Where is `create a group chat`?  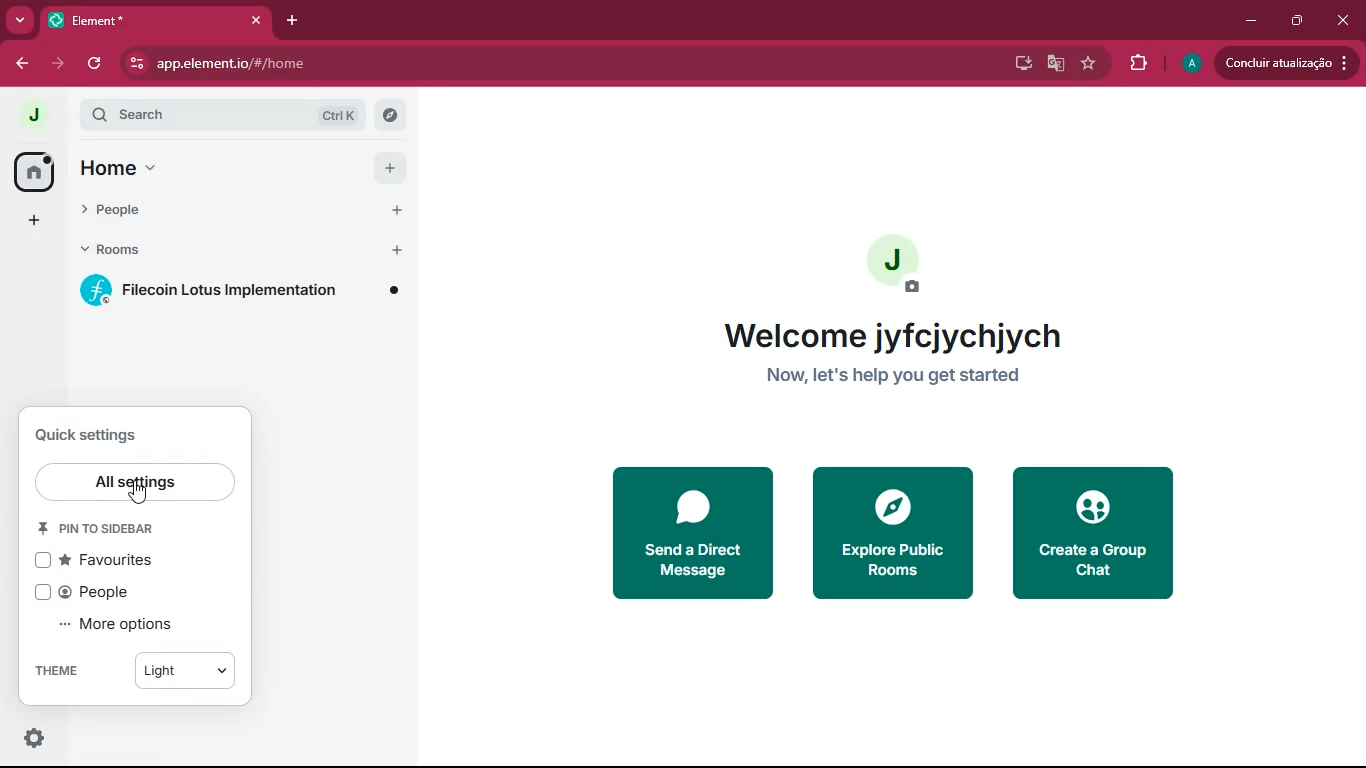
create a group chat is located at coordinates (1095, 534).